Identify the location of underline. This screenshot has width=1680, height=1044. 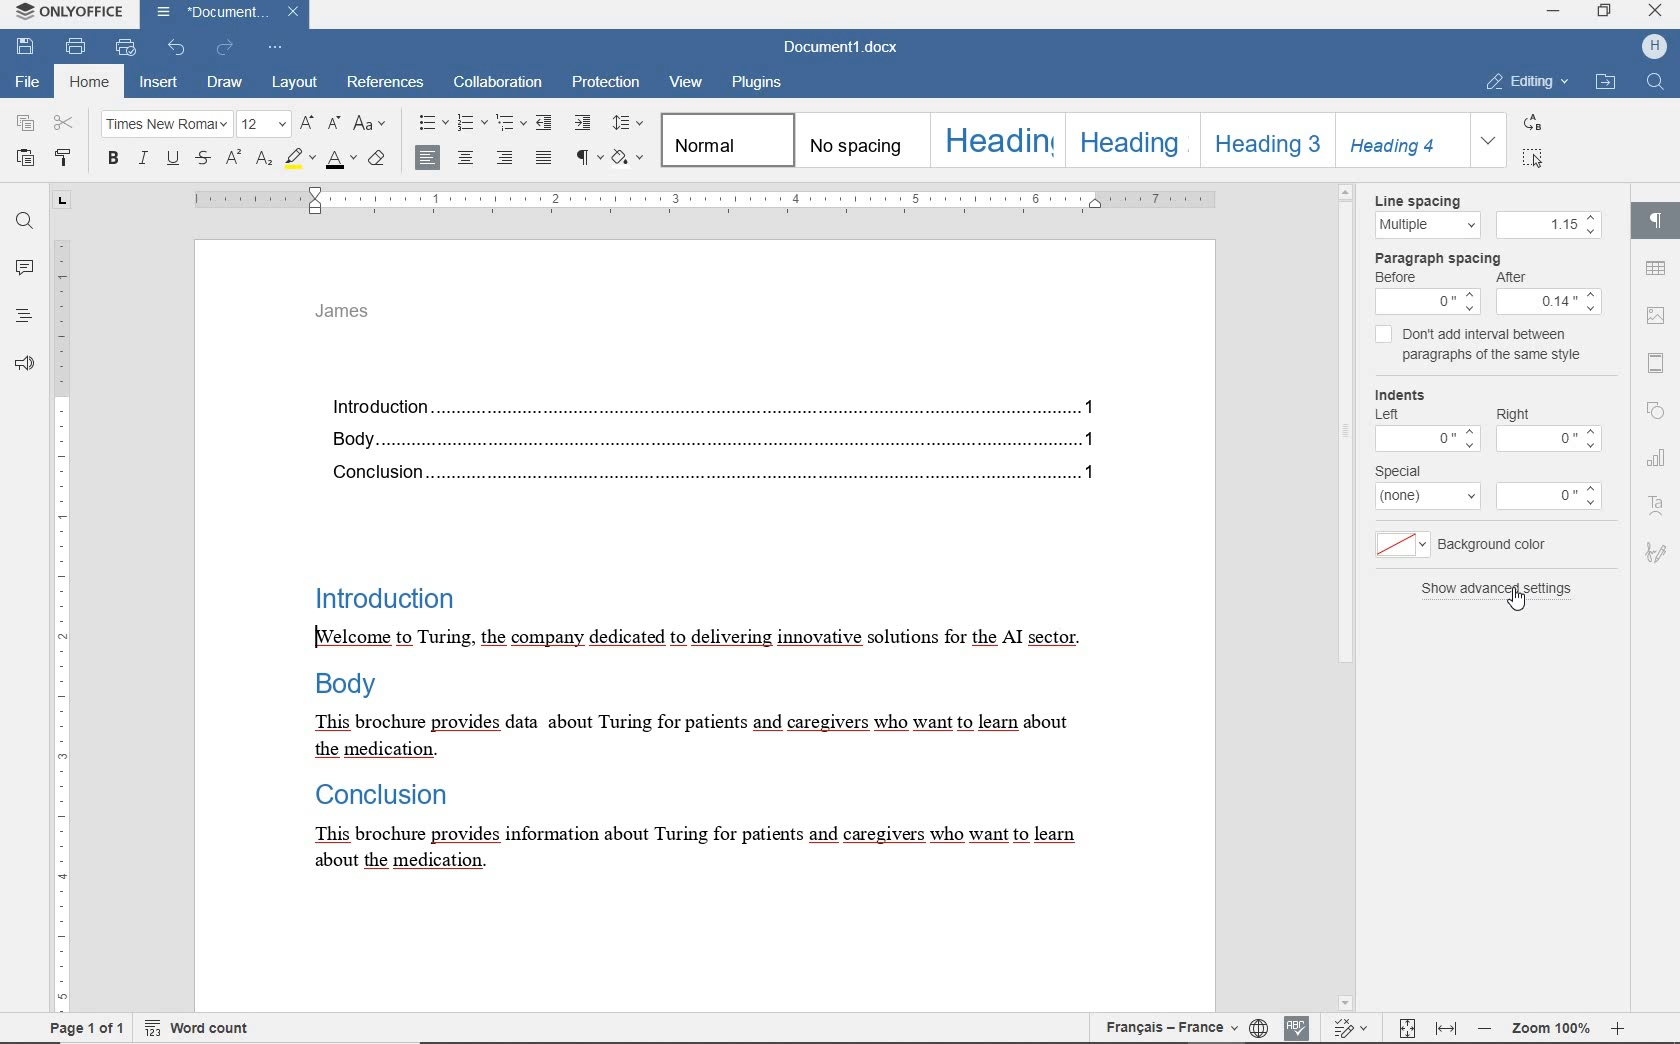
(175, 160).